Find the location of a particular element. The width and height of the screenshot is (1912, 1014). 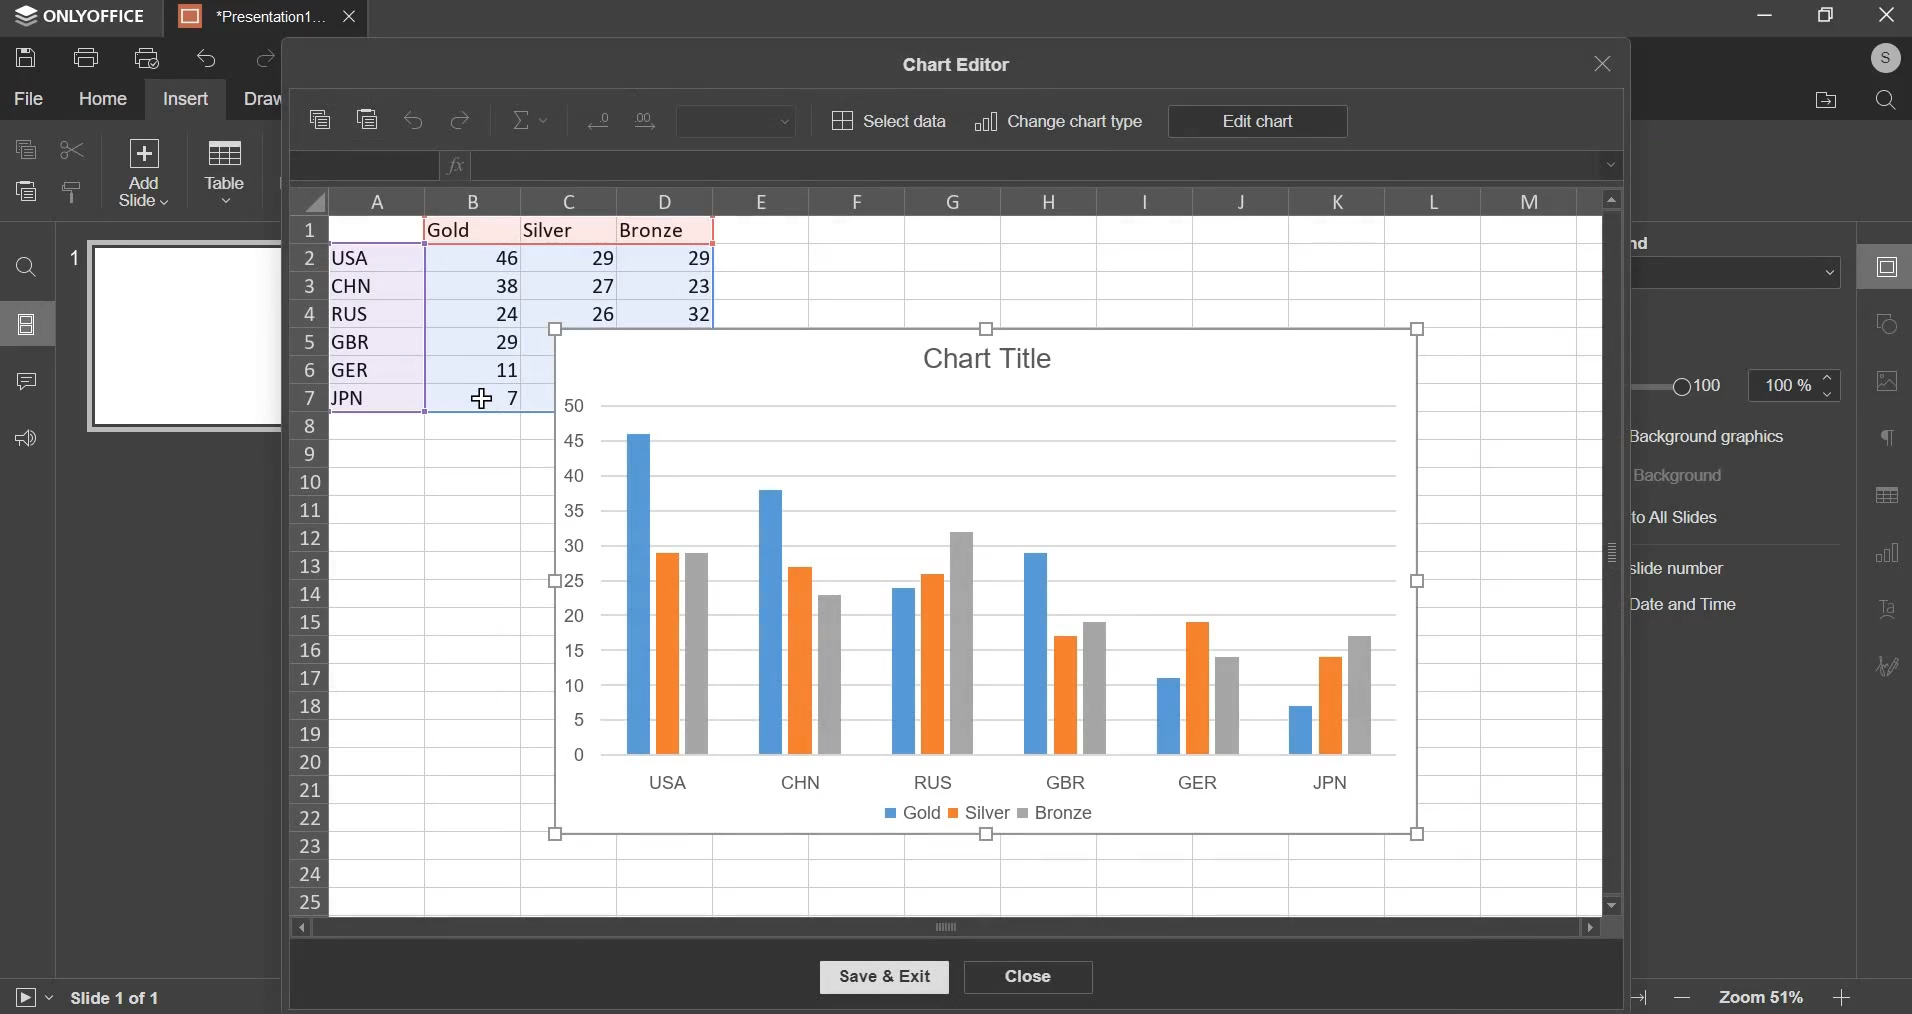

redo is located at coordinates (263, 60).